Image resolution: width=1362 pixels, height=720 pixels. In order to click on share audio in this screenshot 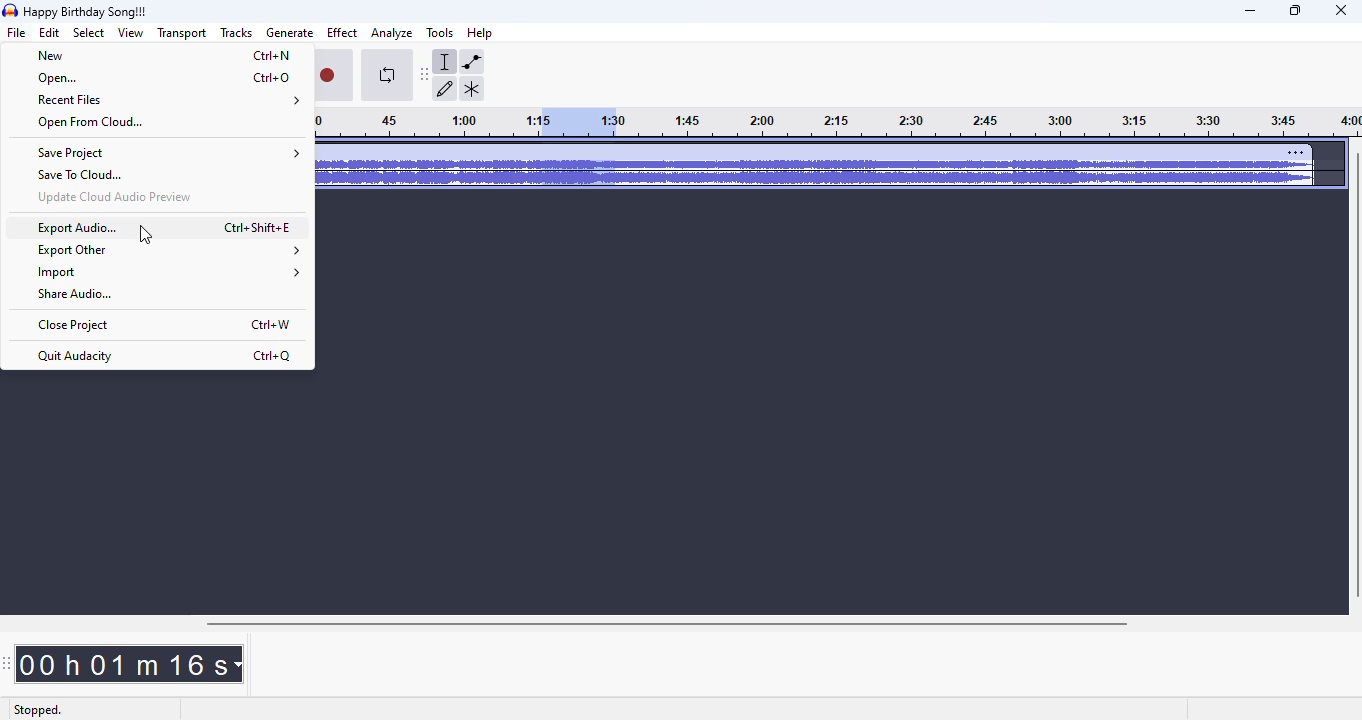, I will do `click(76, 294)`.